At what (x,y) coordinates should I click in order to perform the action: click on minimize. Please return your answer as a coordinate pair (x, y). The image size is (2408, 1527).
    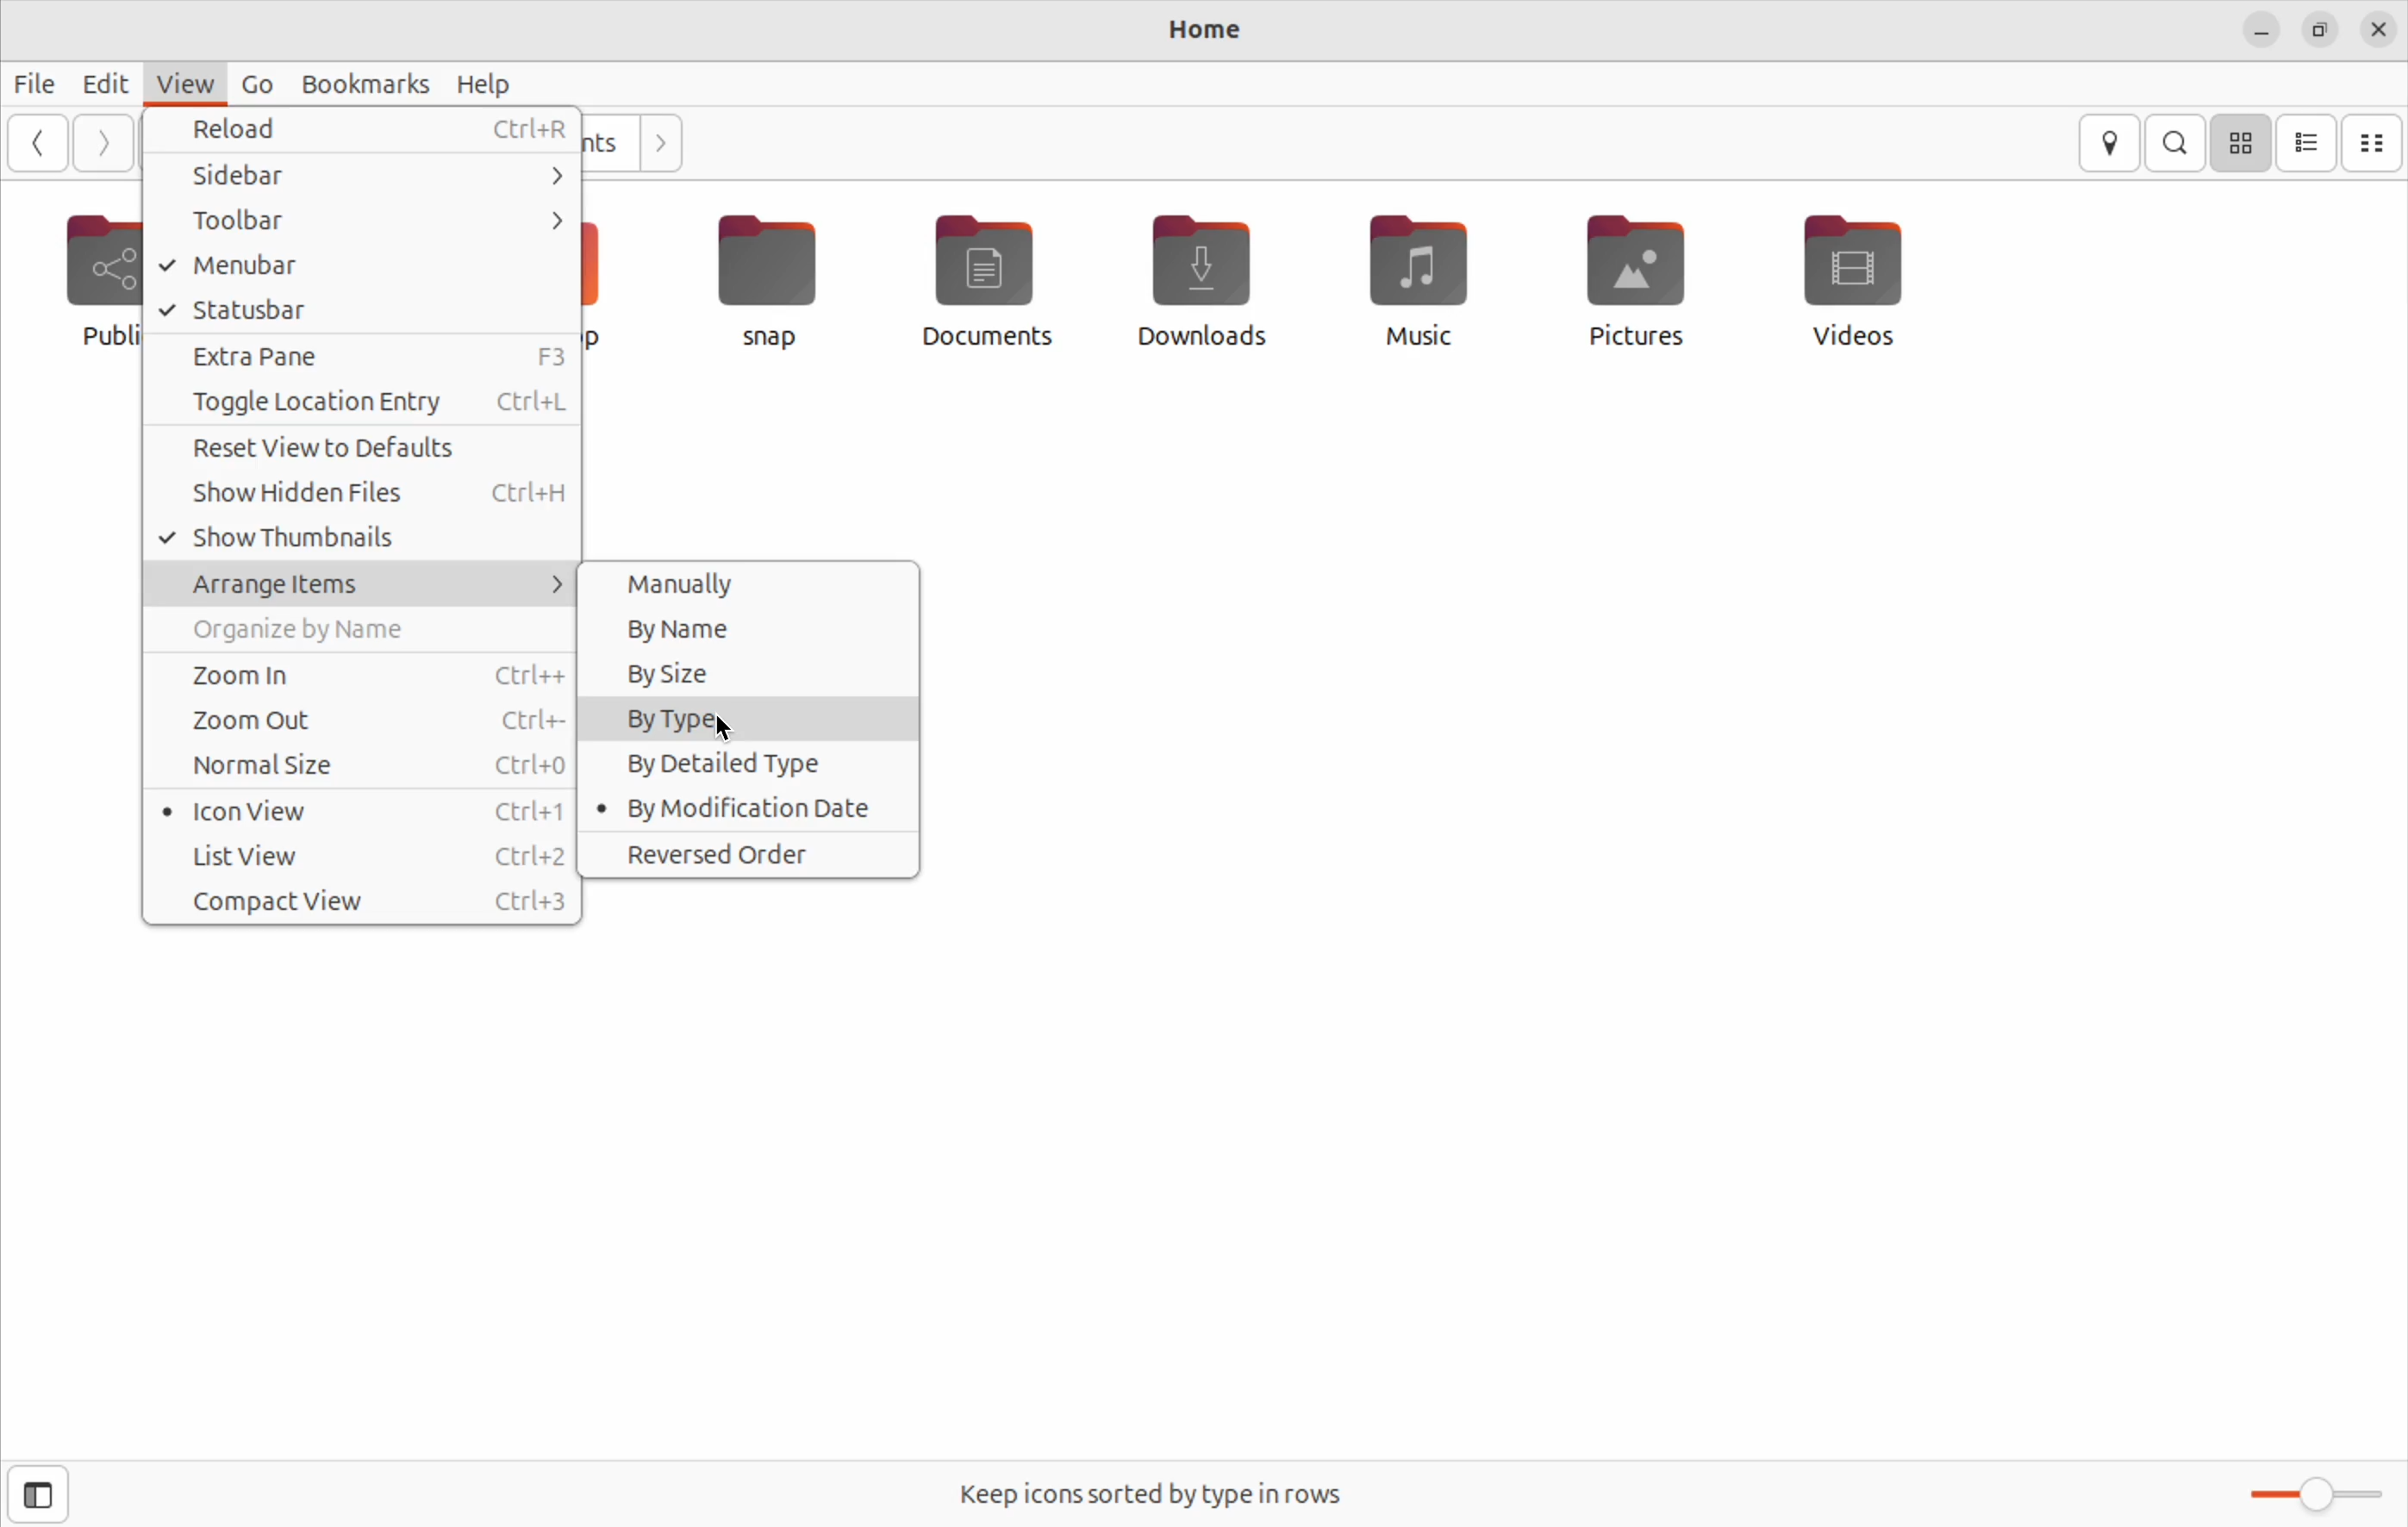
    Looking at the image, I should click on (2264, 28).